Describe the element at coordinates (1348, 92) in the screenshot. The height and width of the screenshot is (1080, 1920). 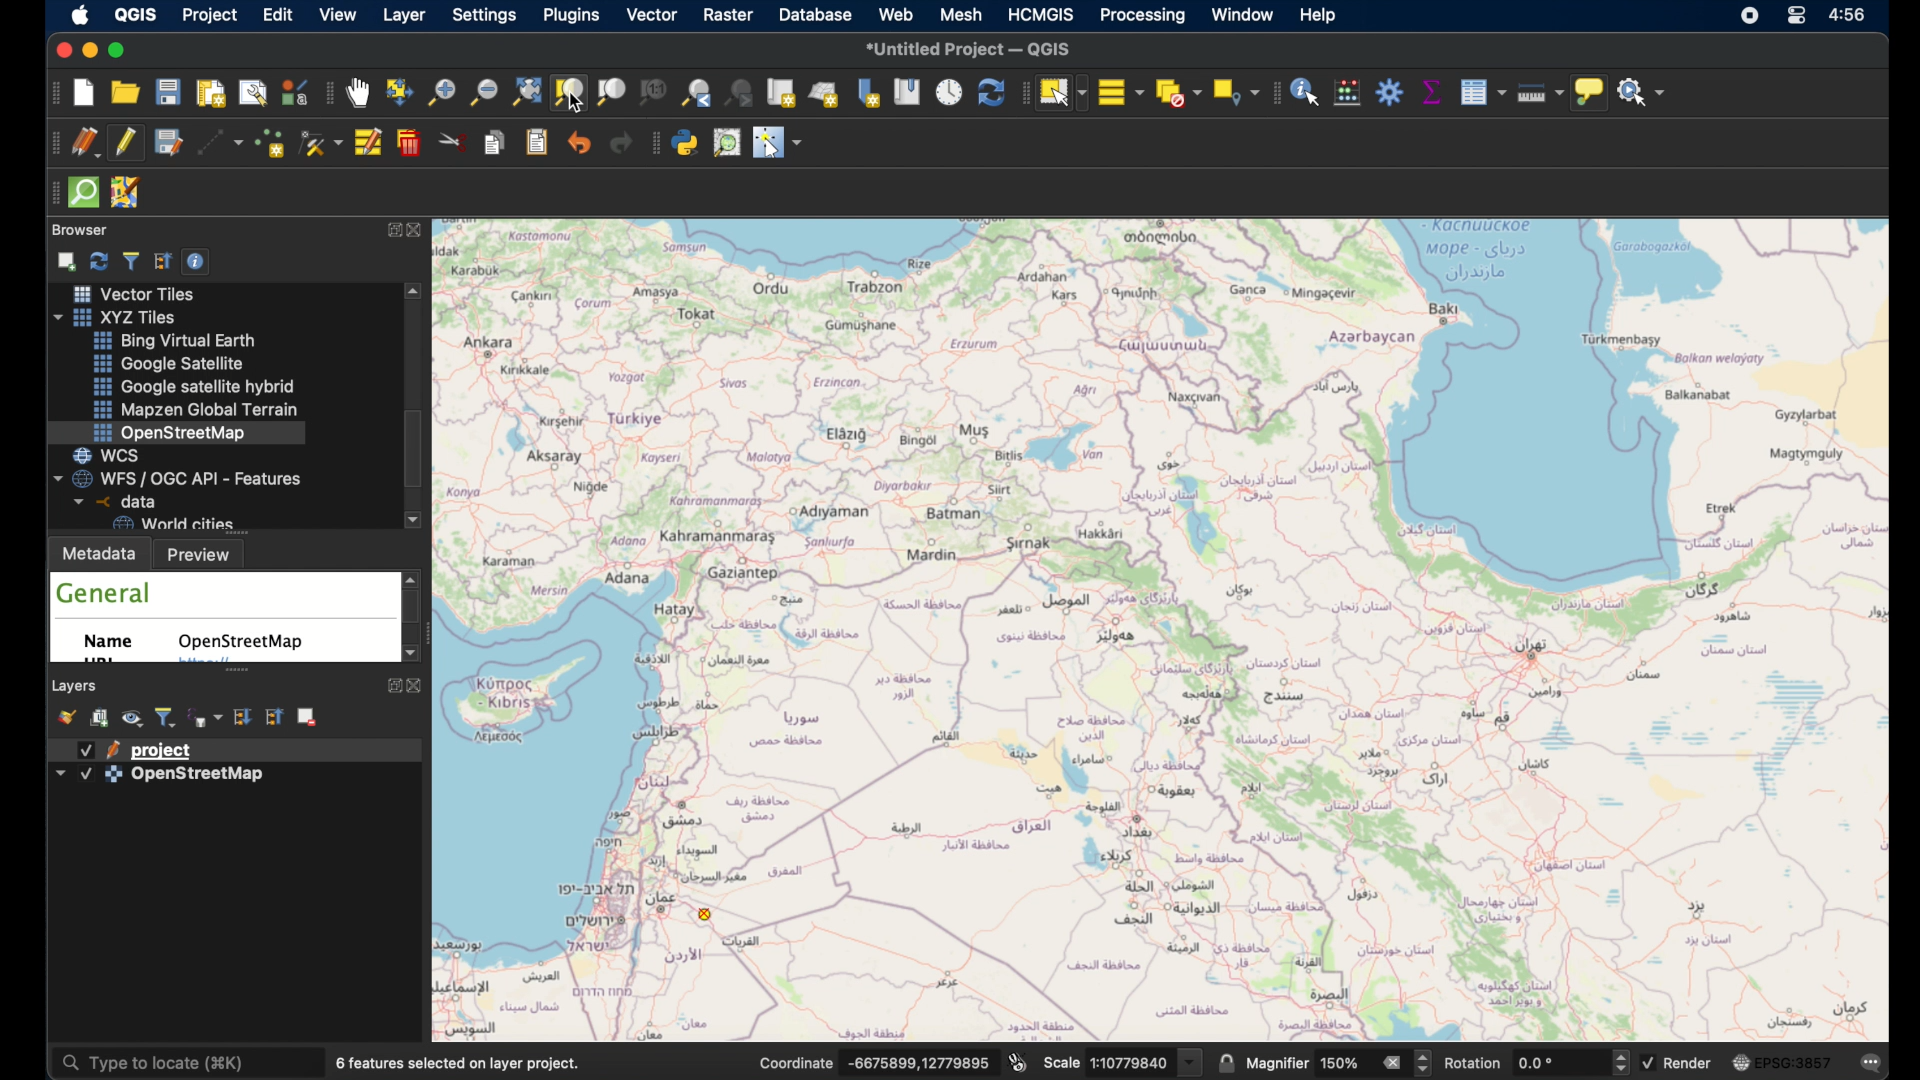
I see `open field calculator` at that location.